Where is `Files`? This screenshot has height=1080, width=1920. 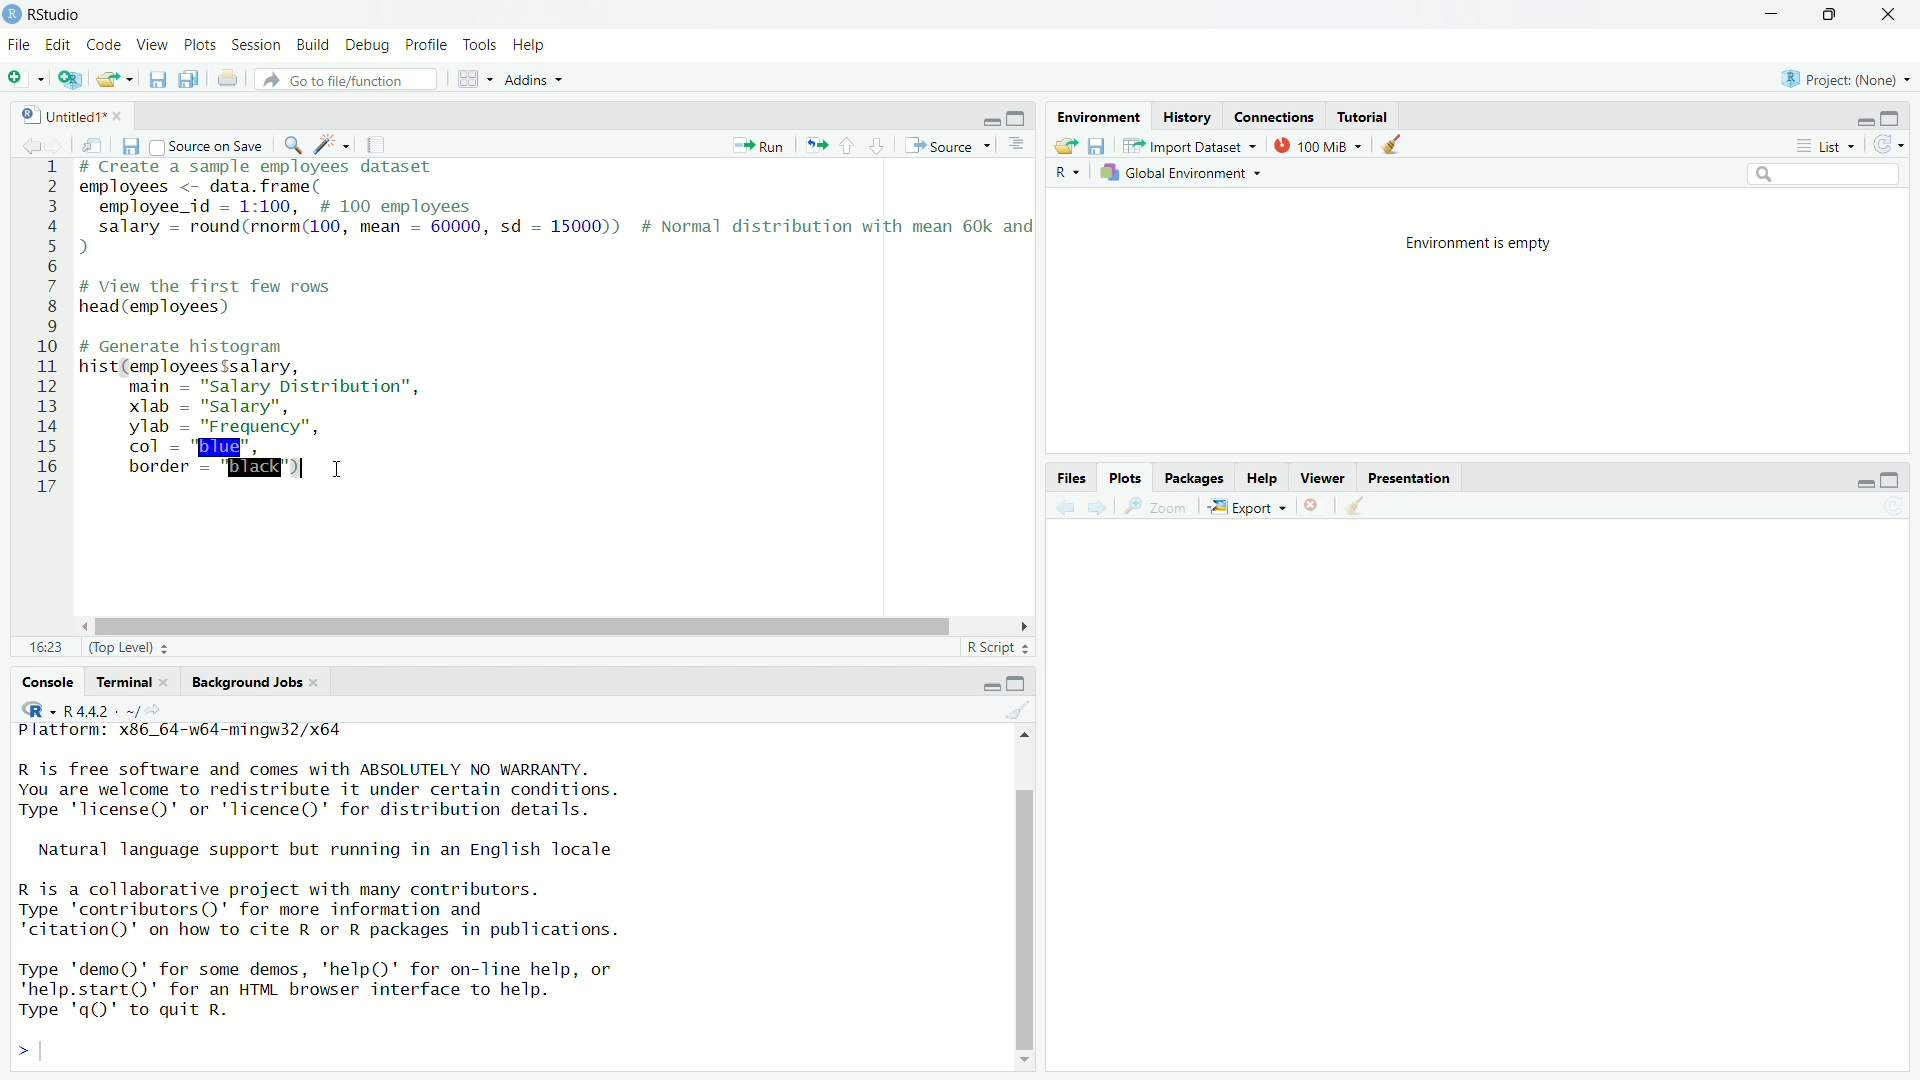 Files is located at coordinates (1071, 478).